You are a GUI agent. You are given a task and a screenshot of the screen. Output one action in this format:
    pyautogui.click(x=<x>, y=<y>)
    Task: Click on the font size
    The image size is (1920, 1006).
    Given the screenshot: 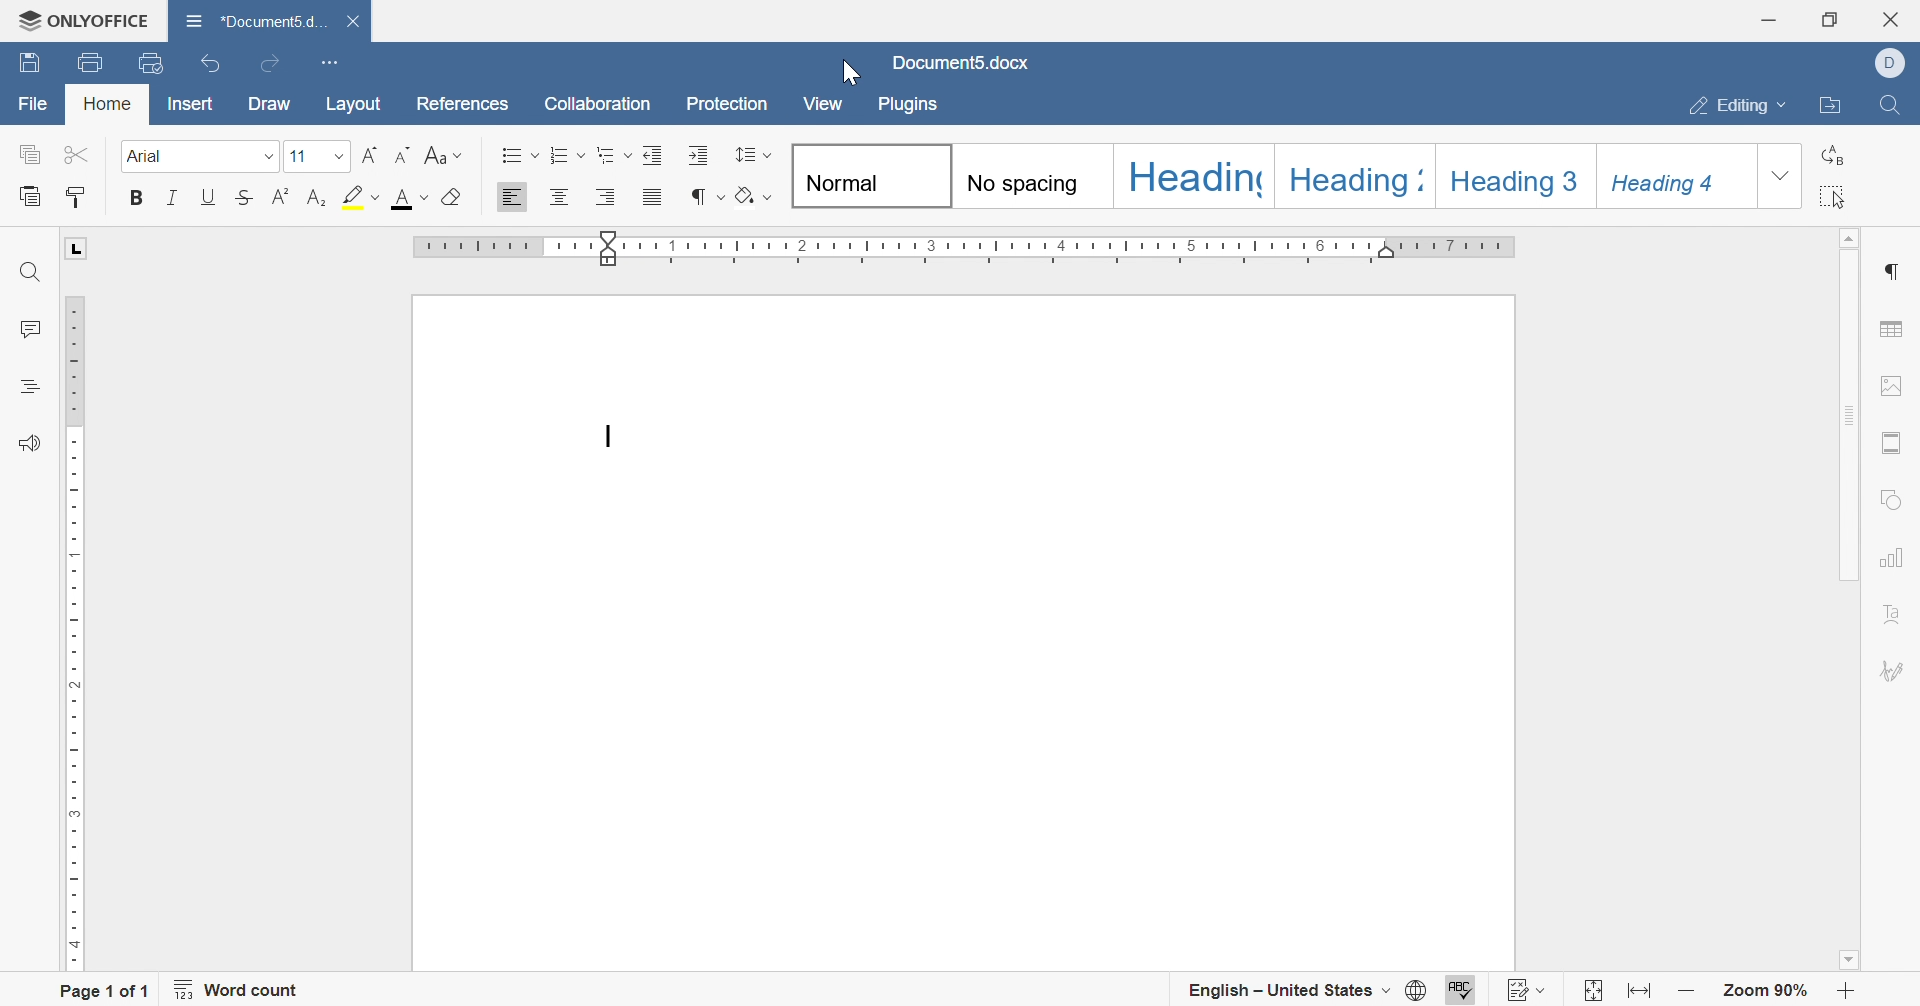 What is the action you would take?
    pyautogui.click(x=297, y=156)
    